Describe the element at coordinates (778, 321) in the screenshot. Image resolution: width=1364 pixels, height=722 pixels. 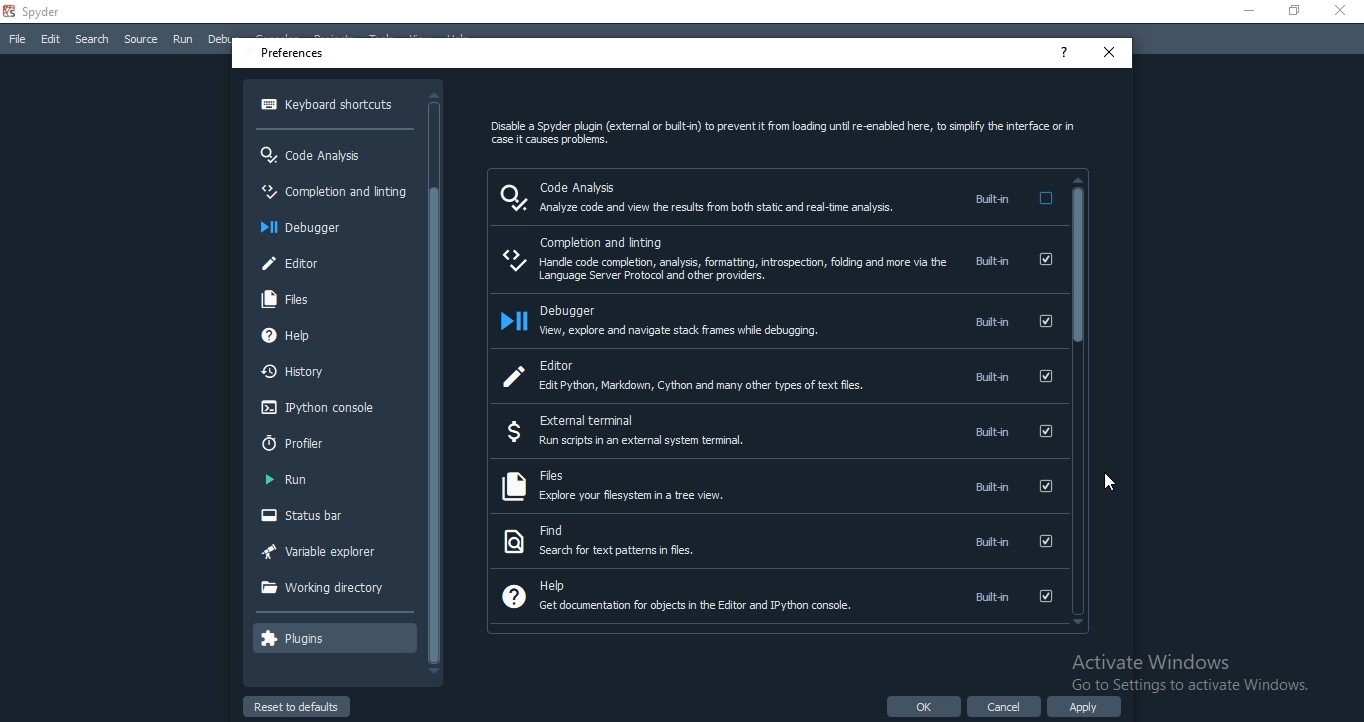
I see `debugger` at that location.